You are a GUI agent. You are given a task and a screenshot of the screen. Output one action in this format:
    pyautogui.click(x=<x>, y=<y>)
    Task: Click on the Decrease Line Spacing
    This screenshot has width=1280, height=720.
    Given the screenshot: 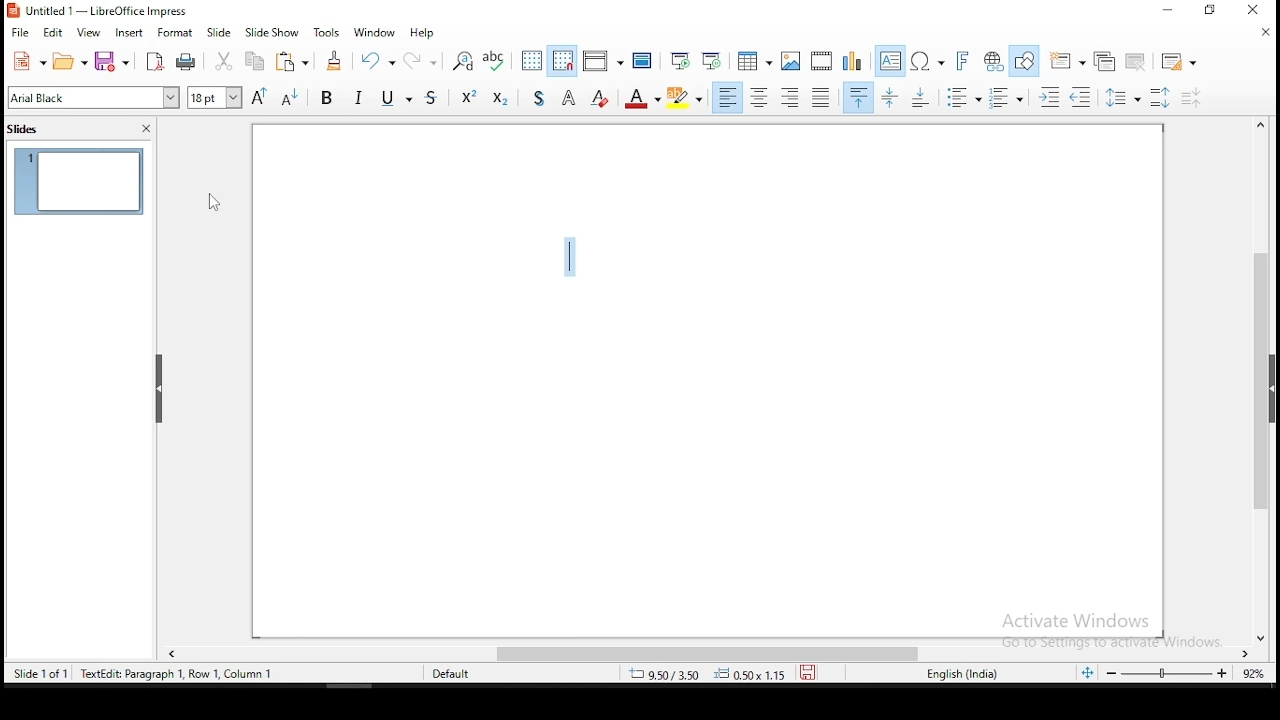 What is the action you would take?
    pyautogui.click(x=1192, y=98)
    